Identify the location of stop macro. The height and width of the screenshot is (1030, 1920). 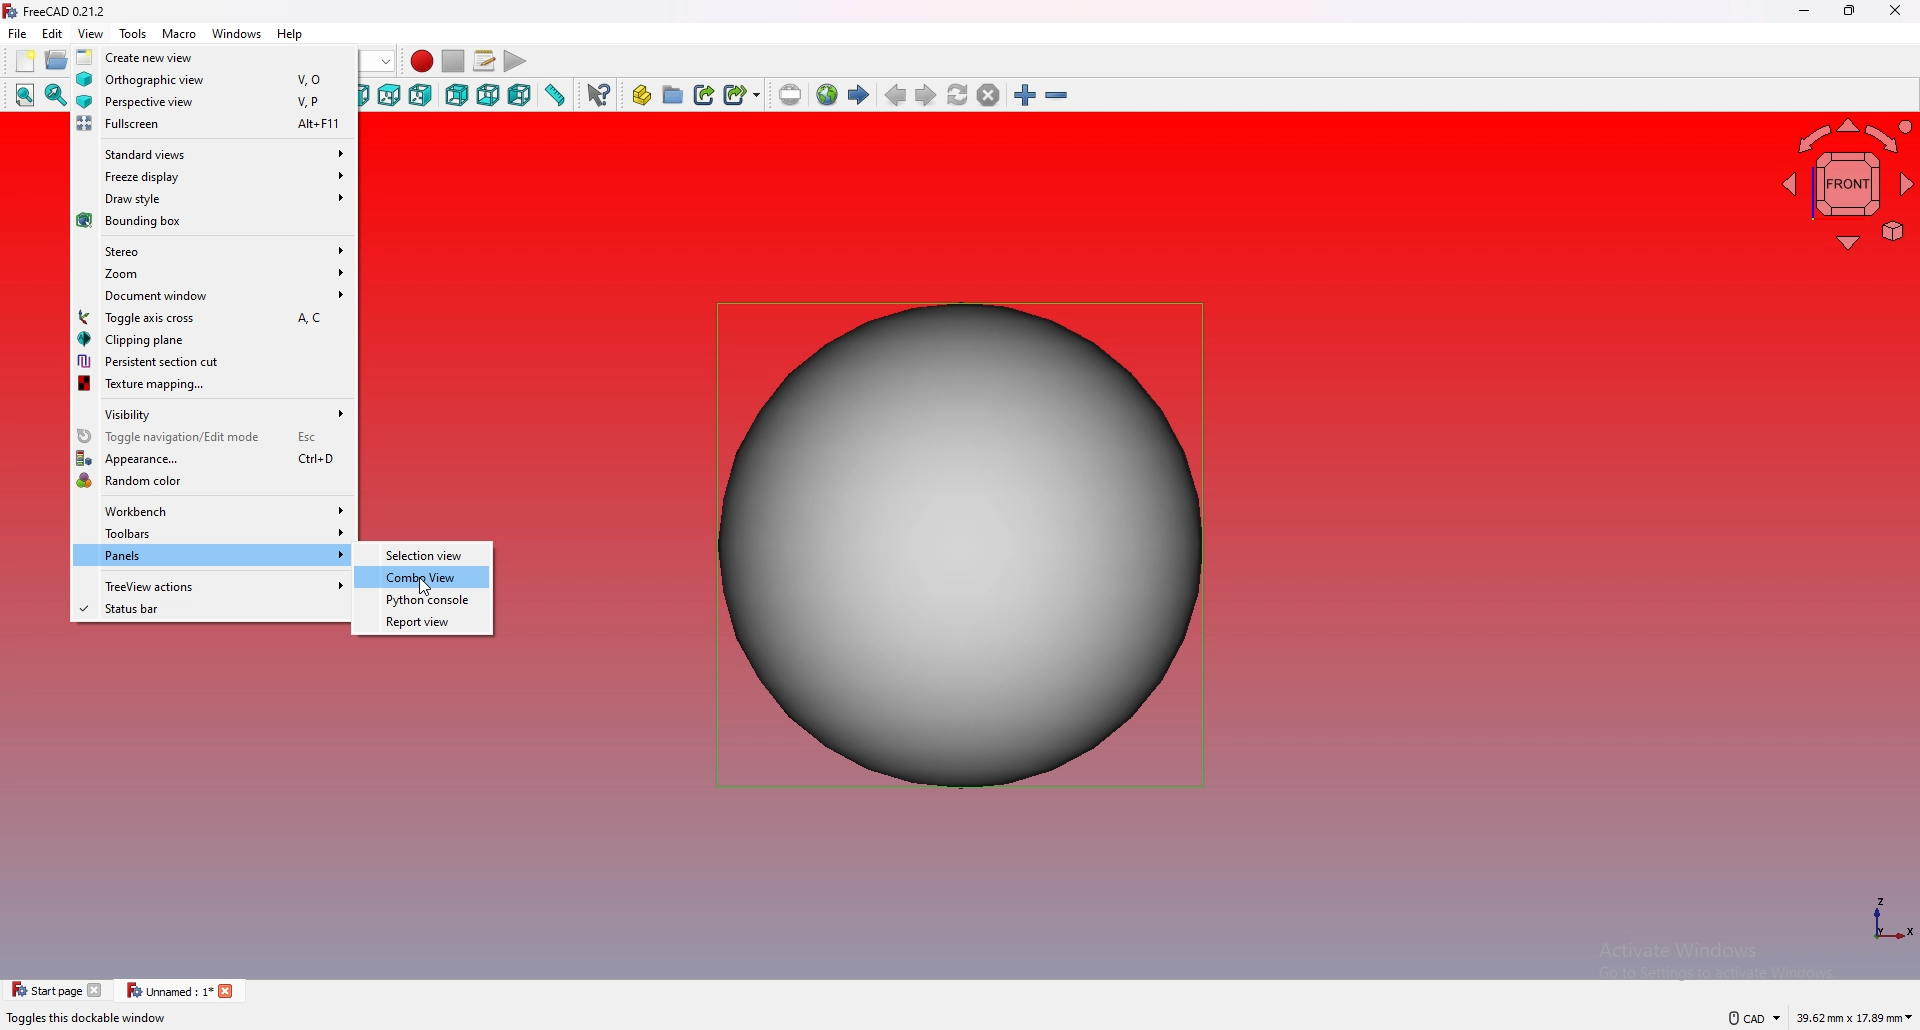
(454, 61).